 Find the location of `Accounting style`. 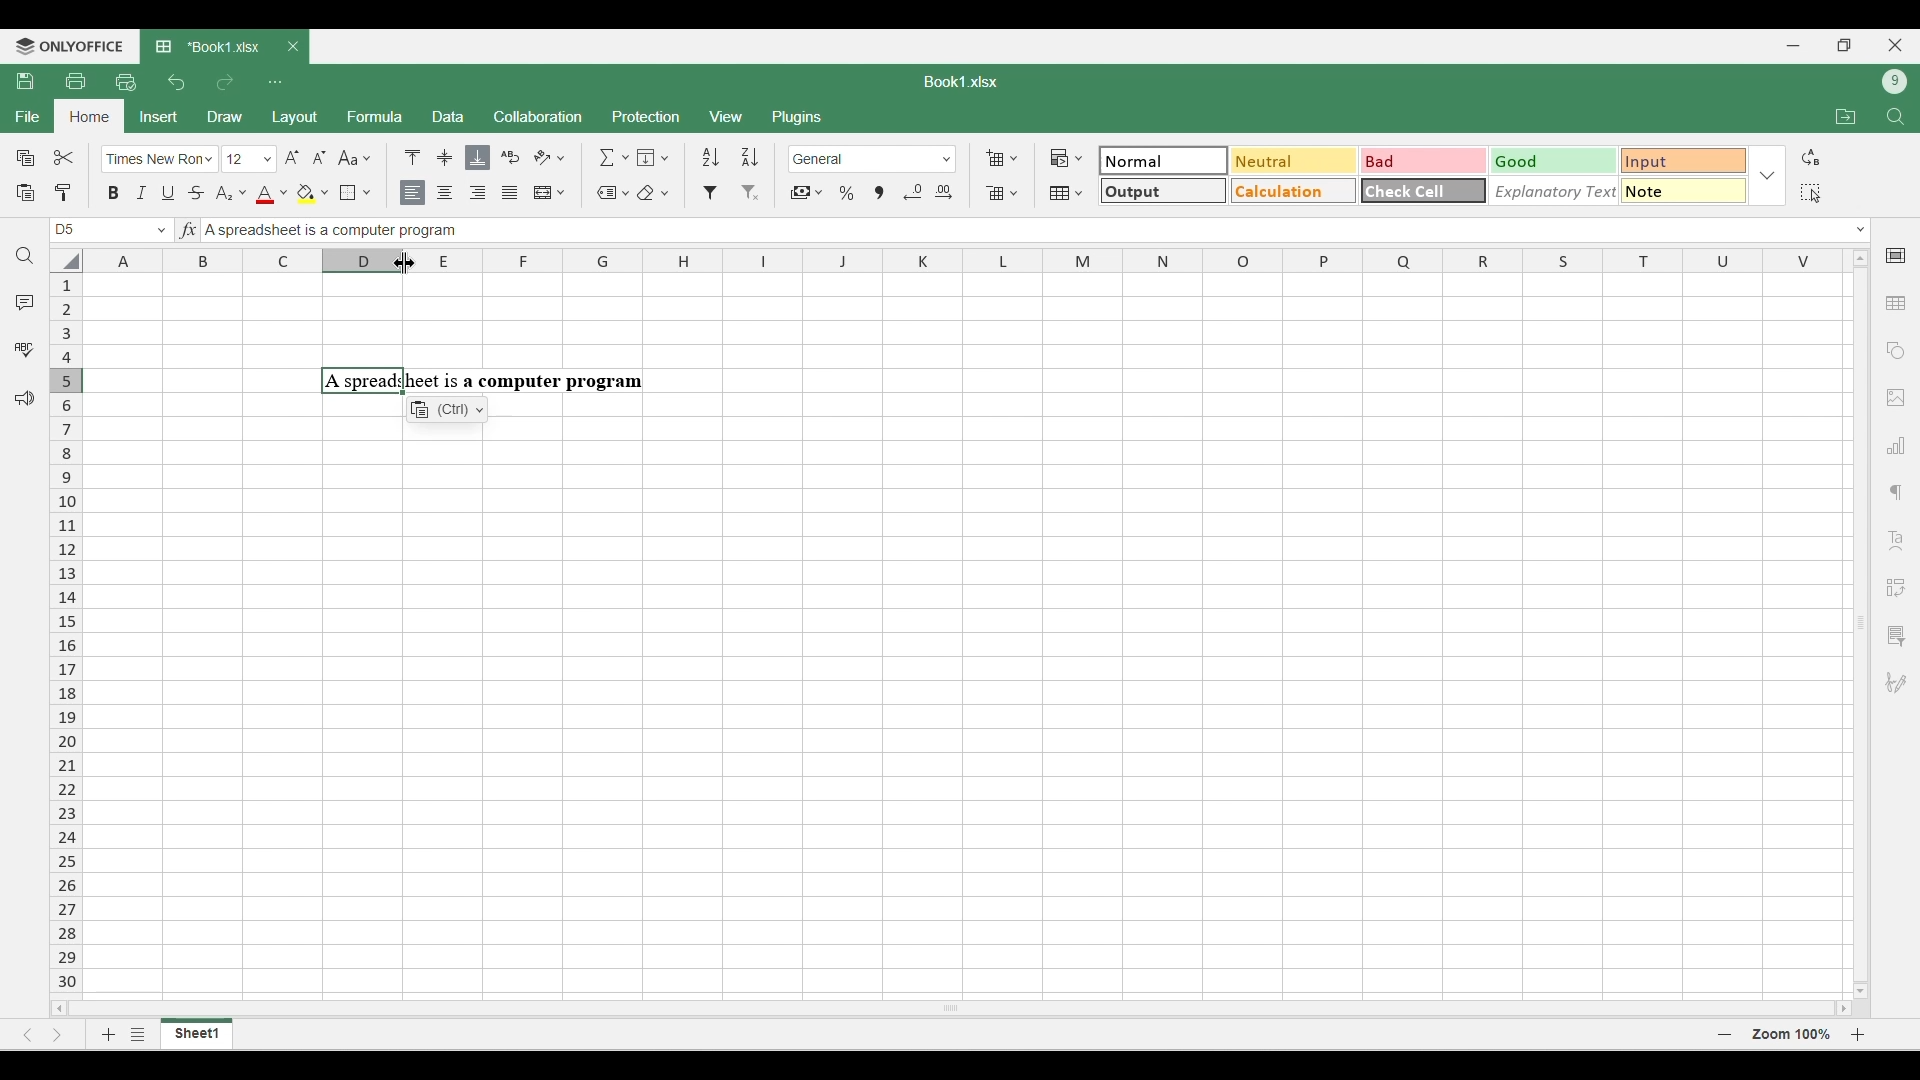

Accounting style is located at coordinates (808, 193).